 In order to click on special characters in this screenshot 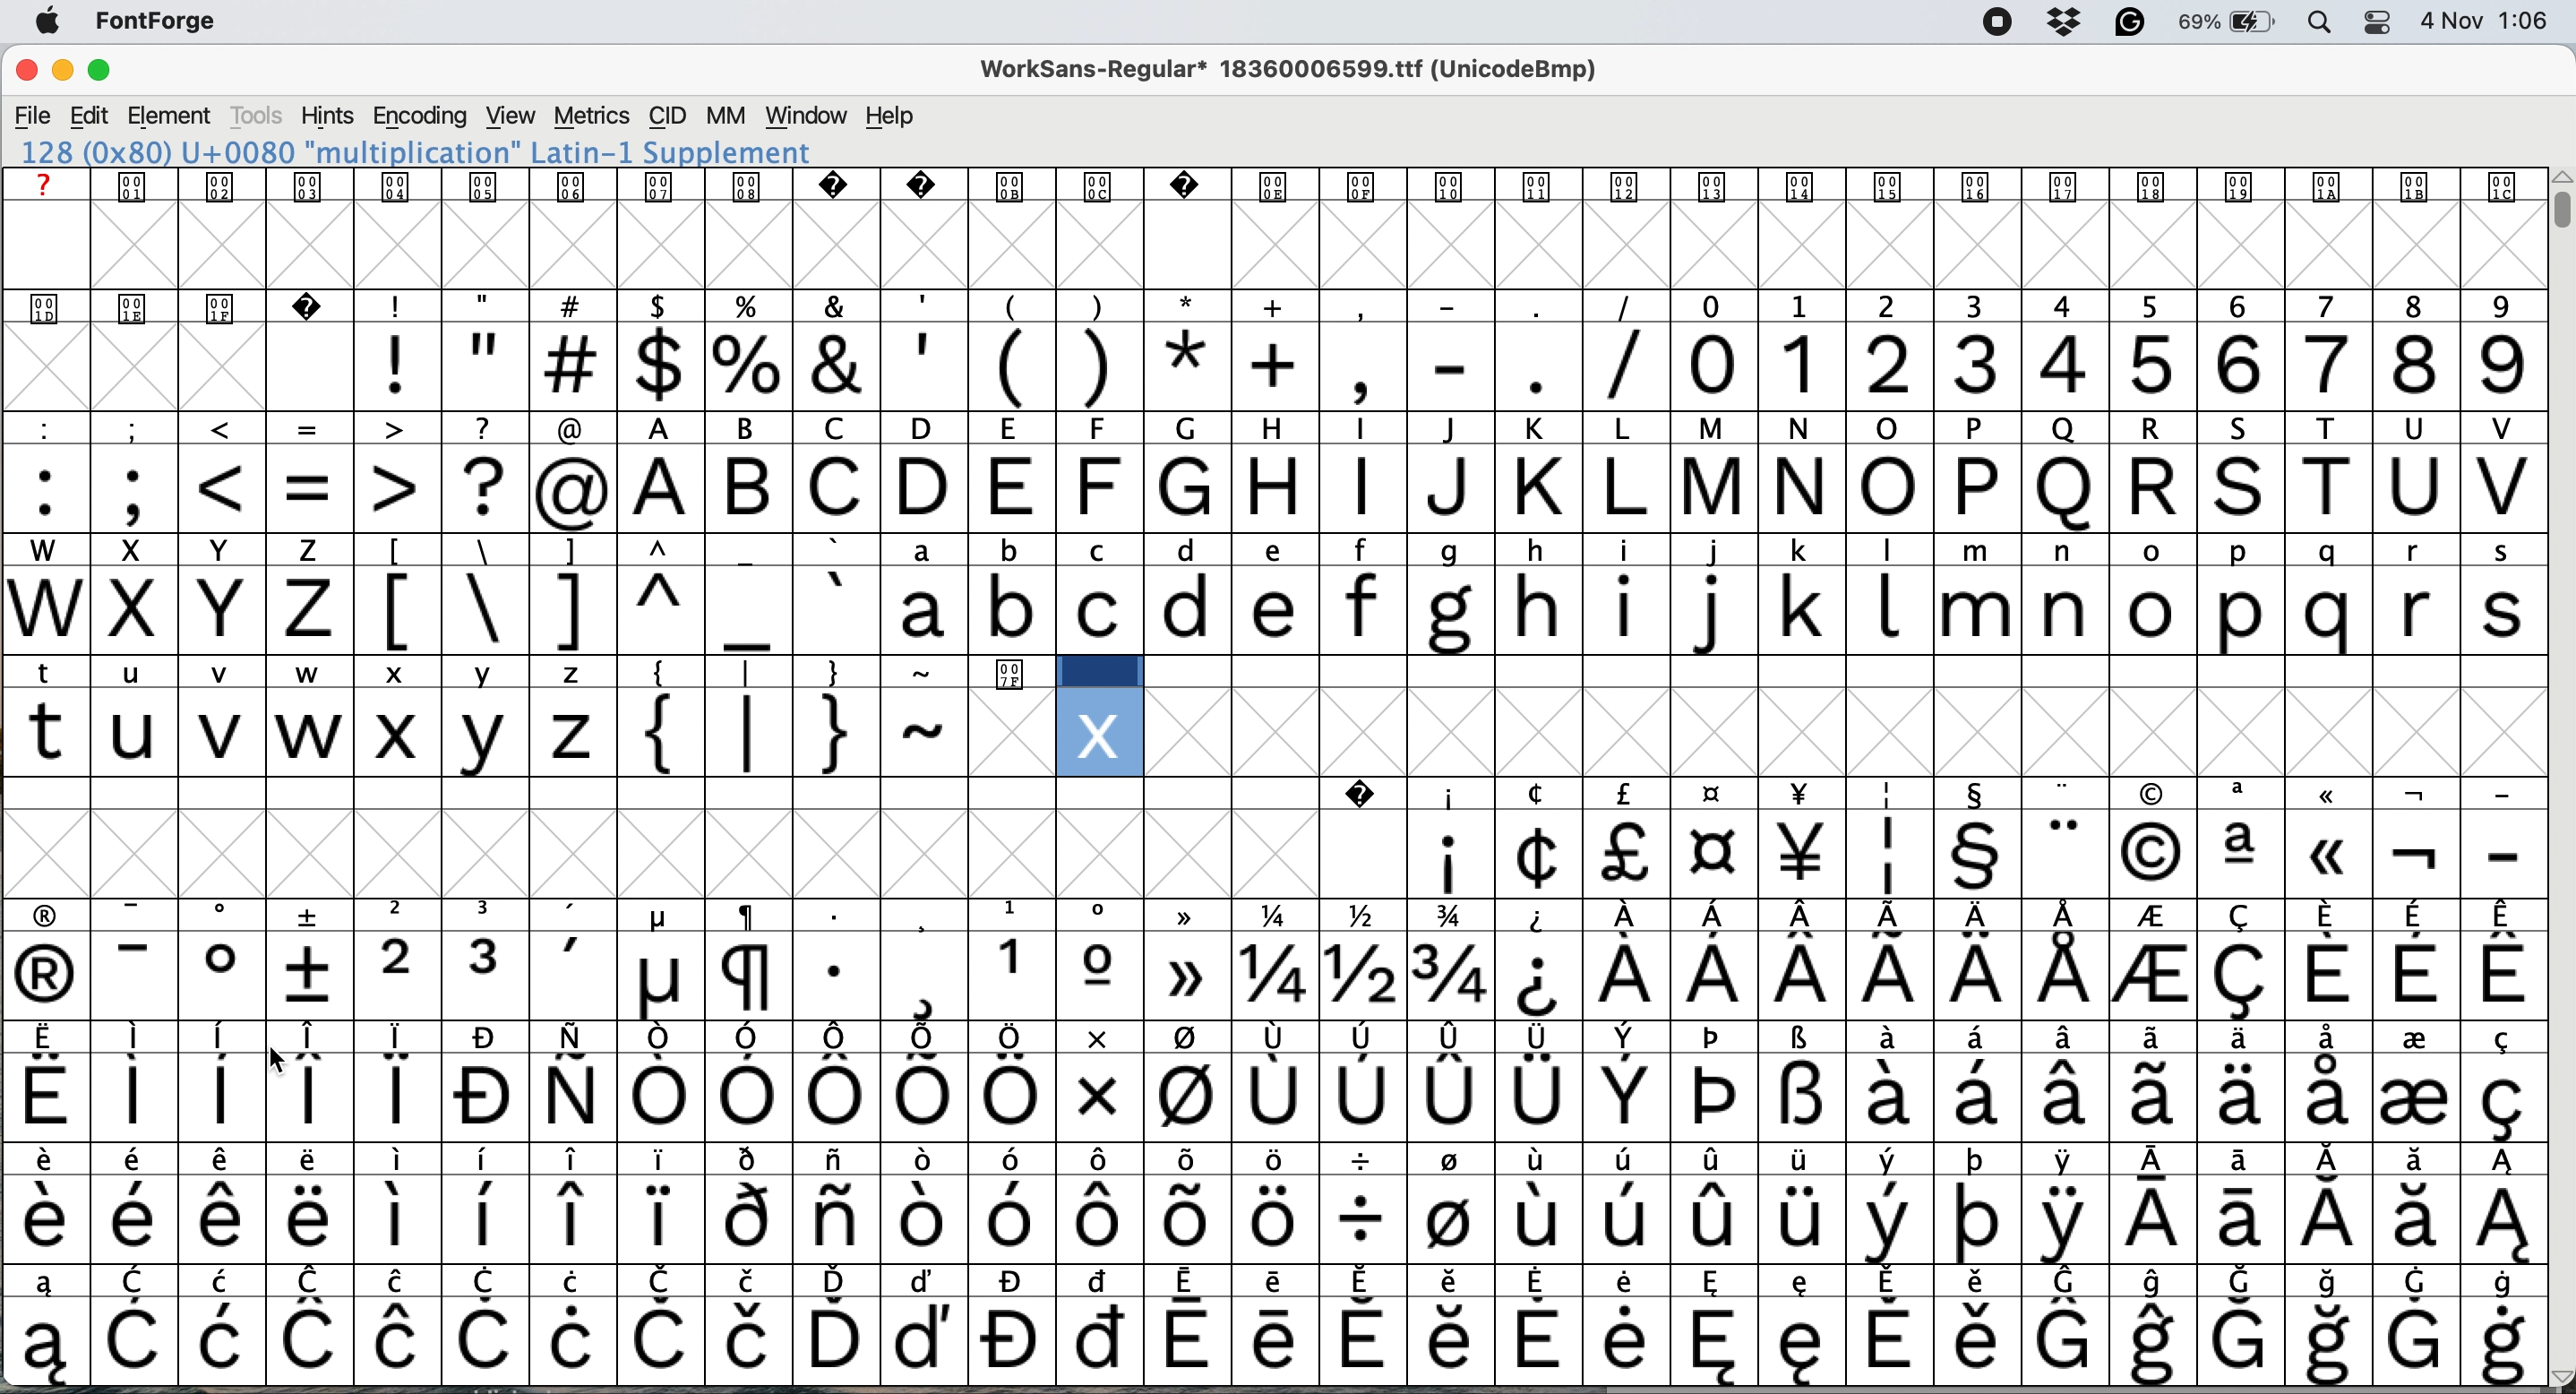, I will do `click(609, 610)`.